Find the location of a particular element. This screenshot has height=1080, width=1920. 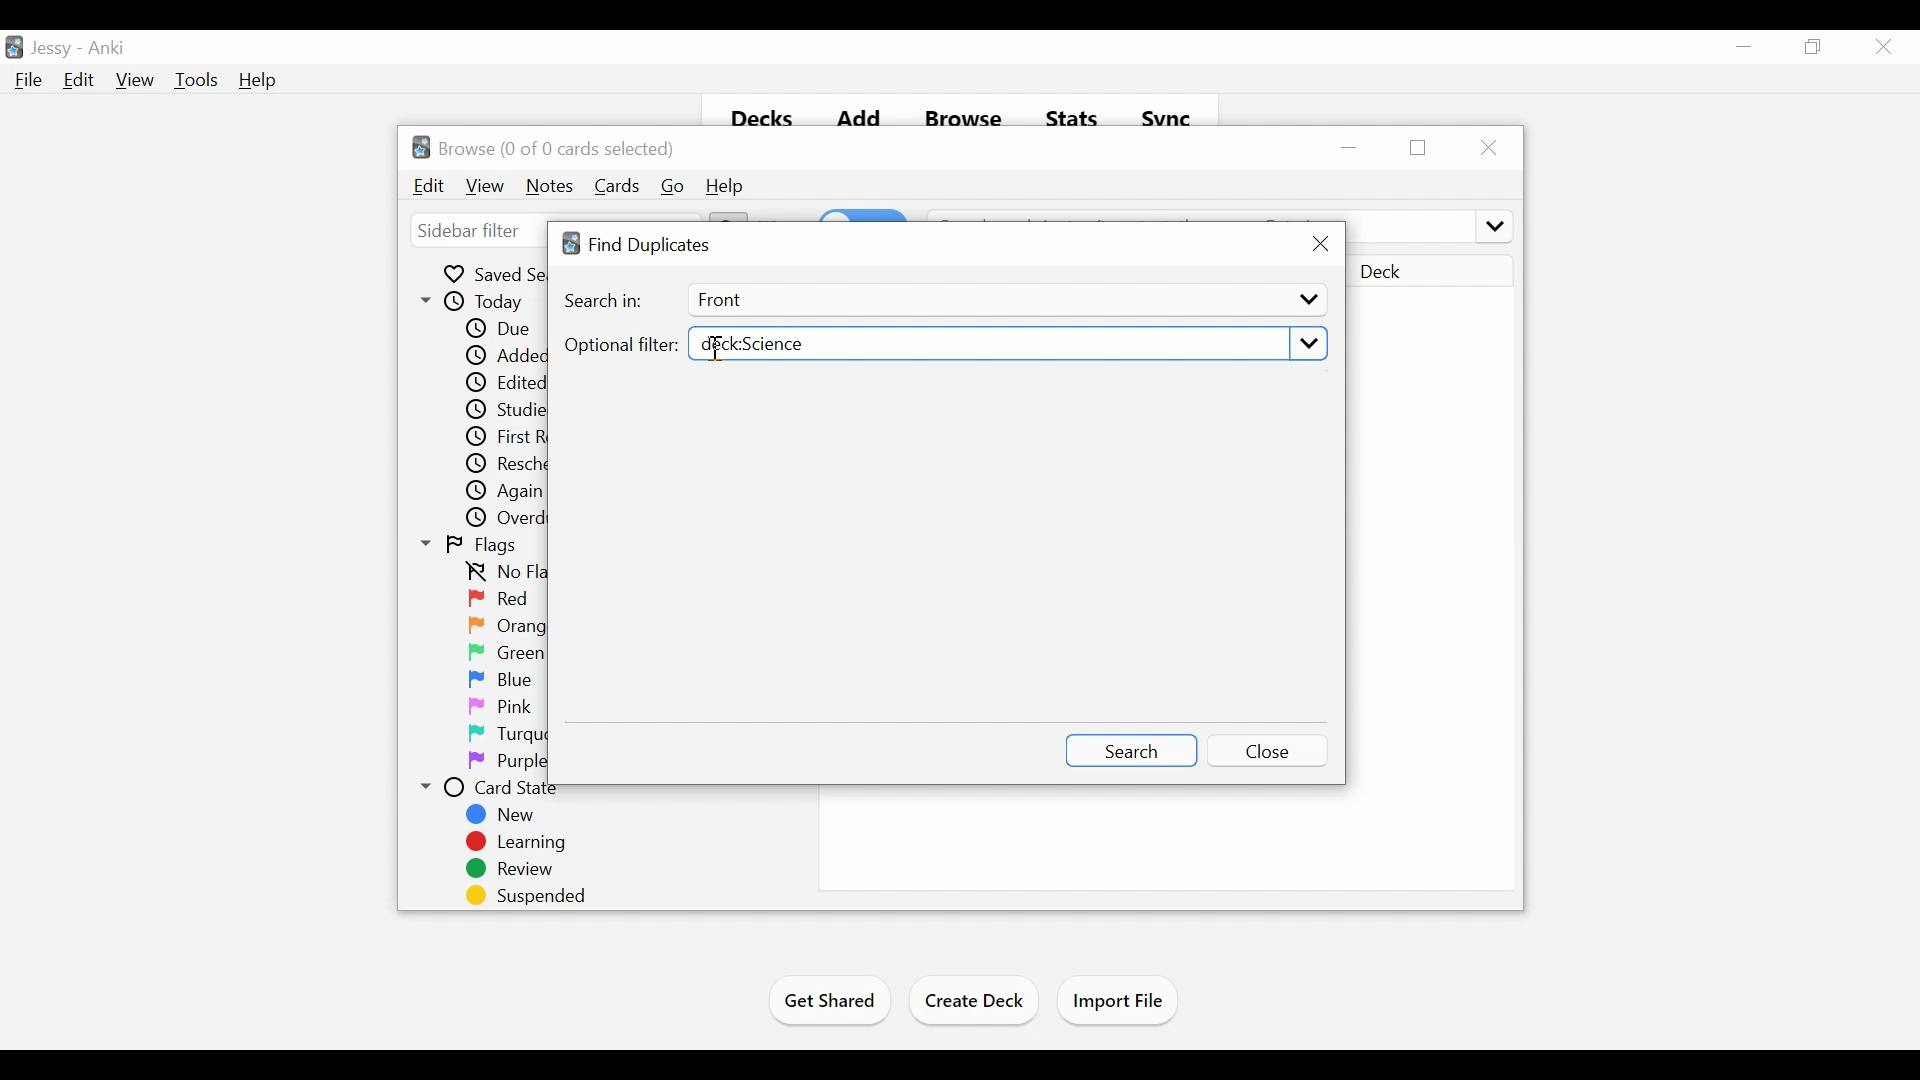

Flags is located at coordinates (469, 546).